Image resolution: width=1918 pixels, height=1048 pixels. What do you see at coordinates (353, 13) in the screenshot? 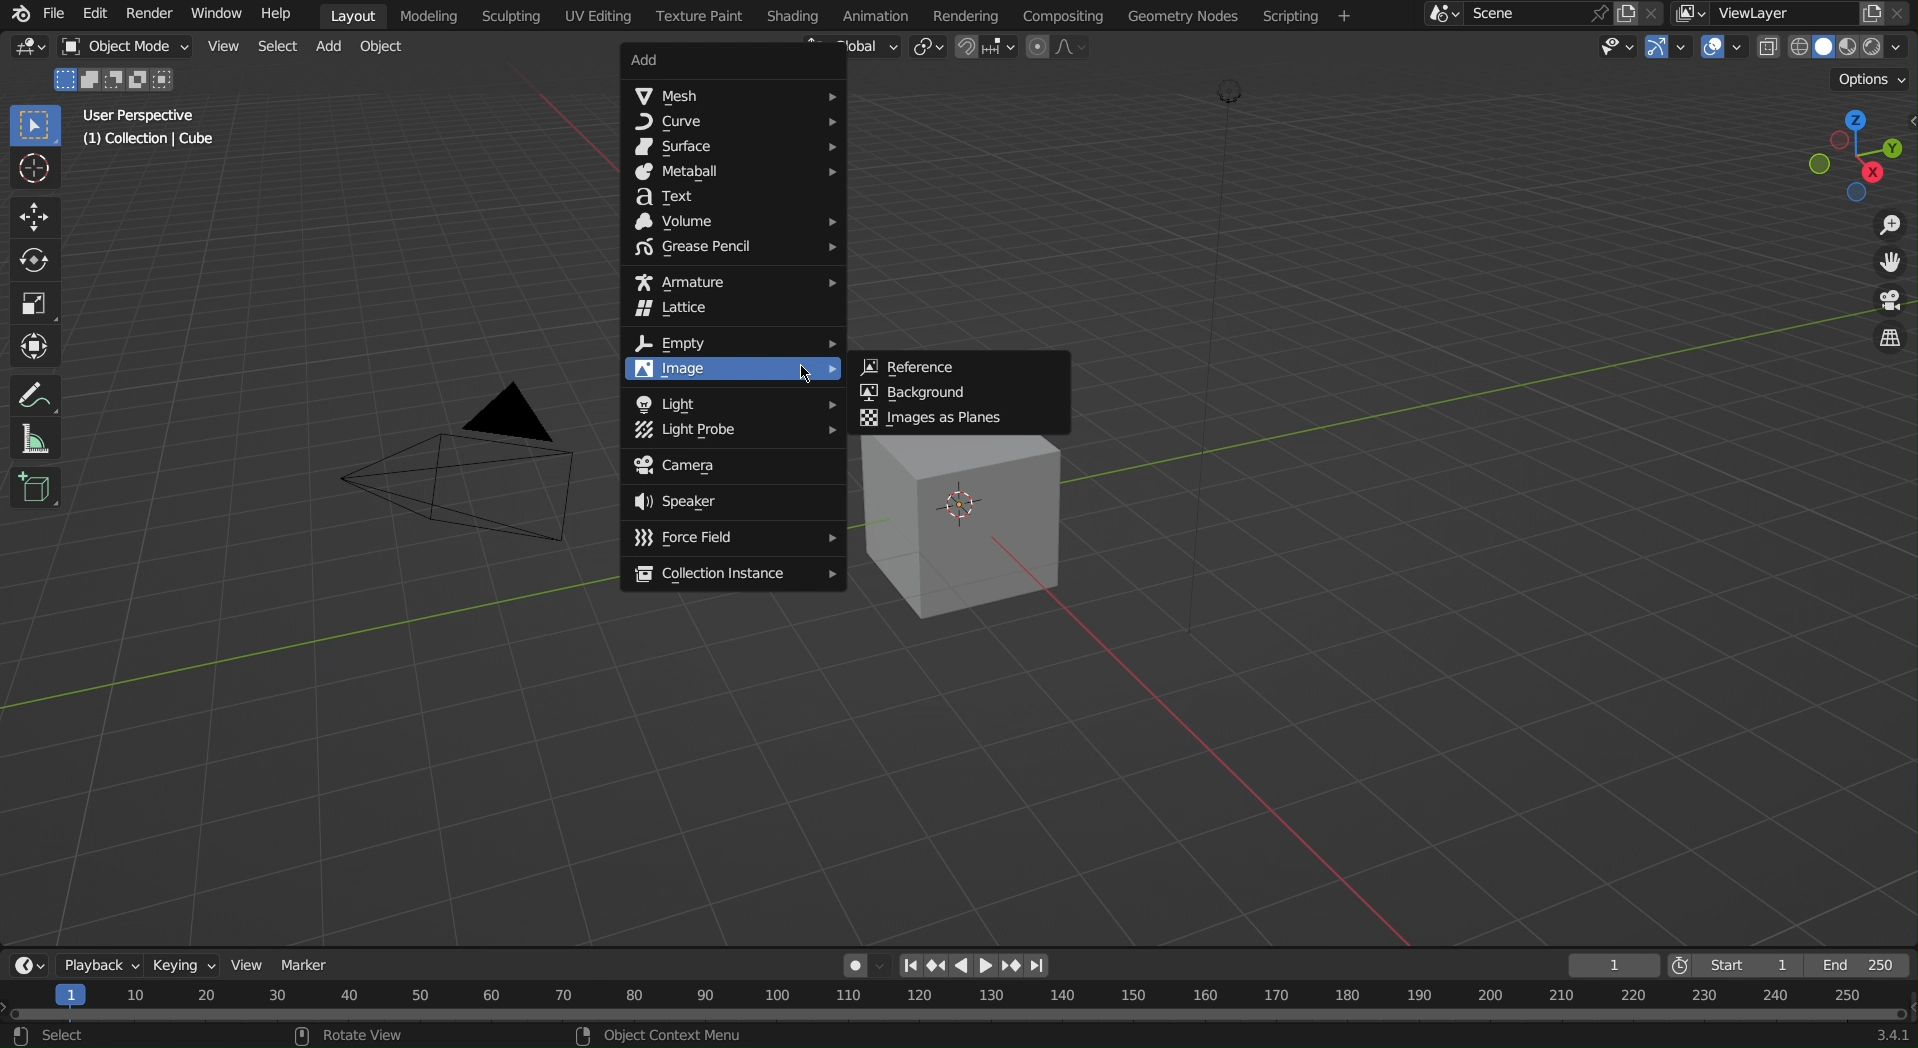
I see `Layout` at bounding box center [353, 13].